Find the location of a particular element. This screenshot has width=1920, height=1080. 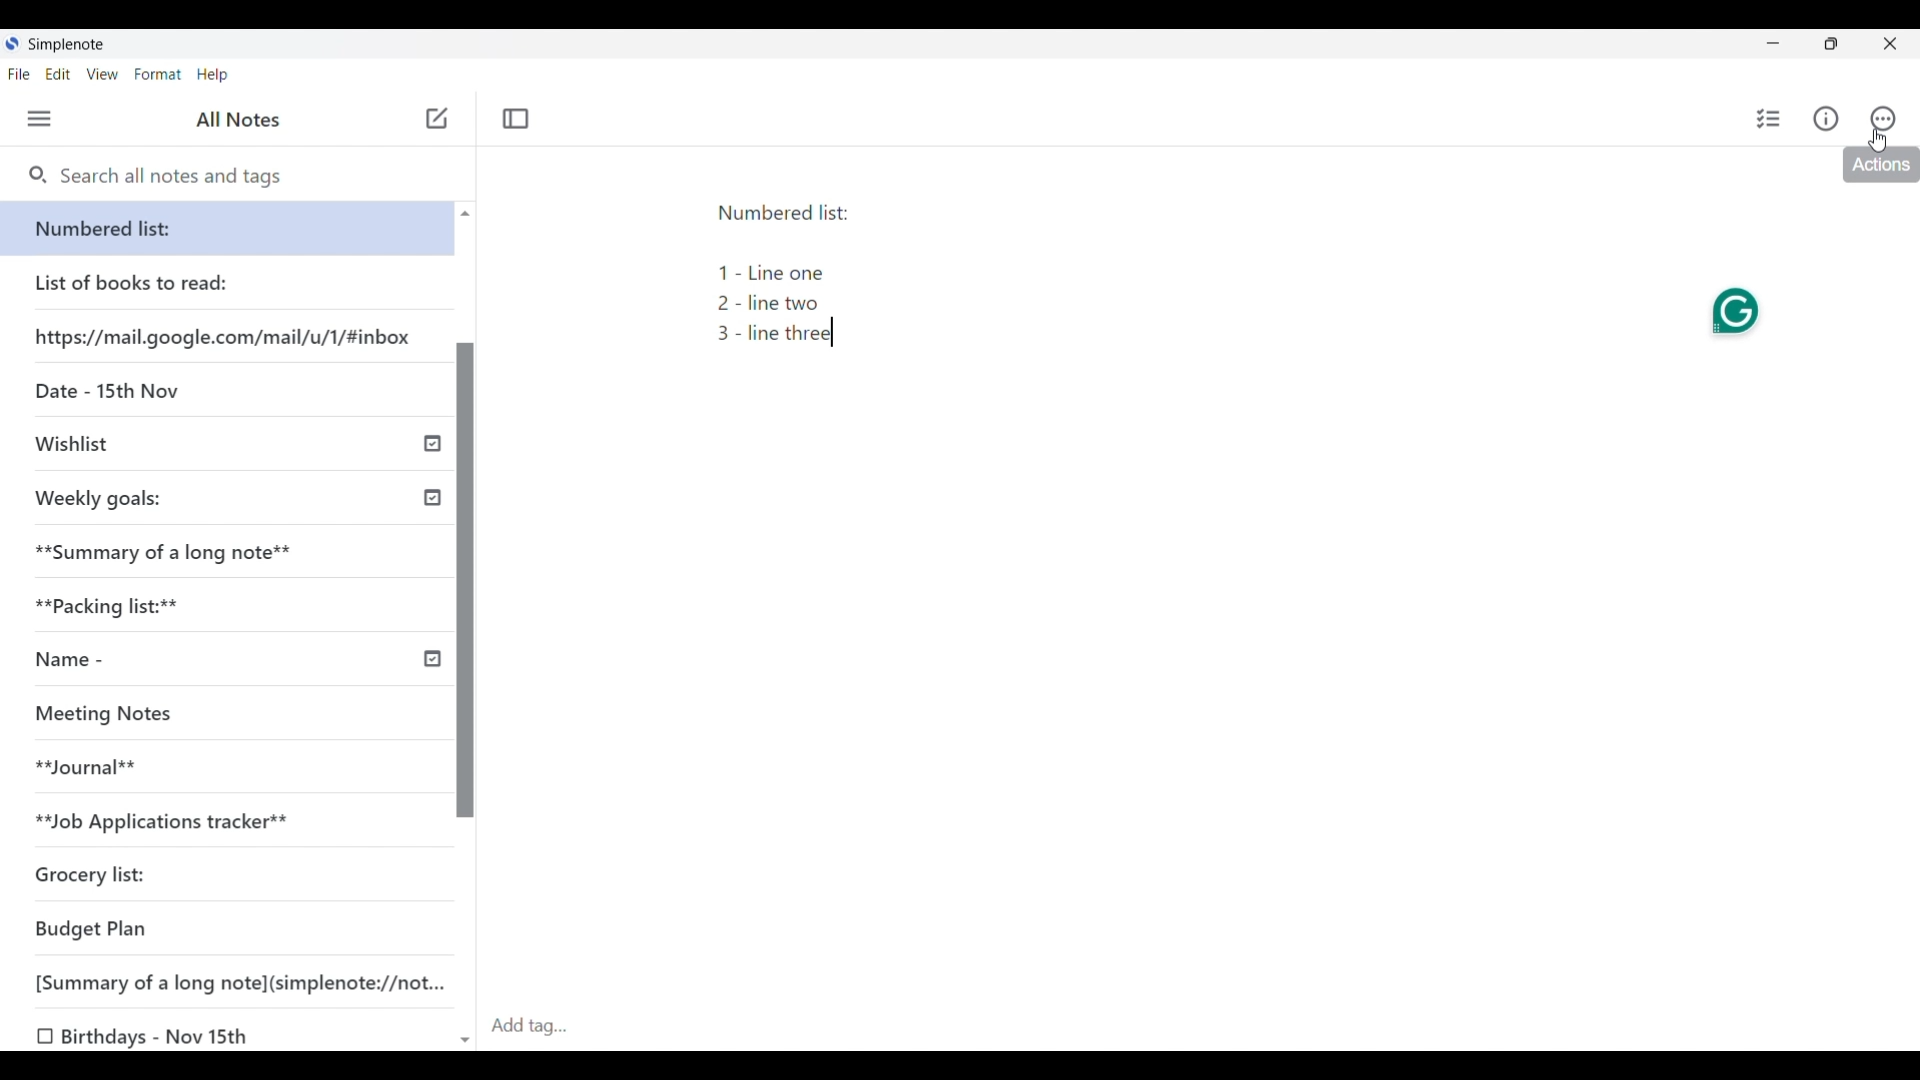

Format menu  is located at coordinates (159, 74).